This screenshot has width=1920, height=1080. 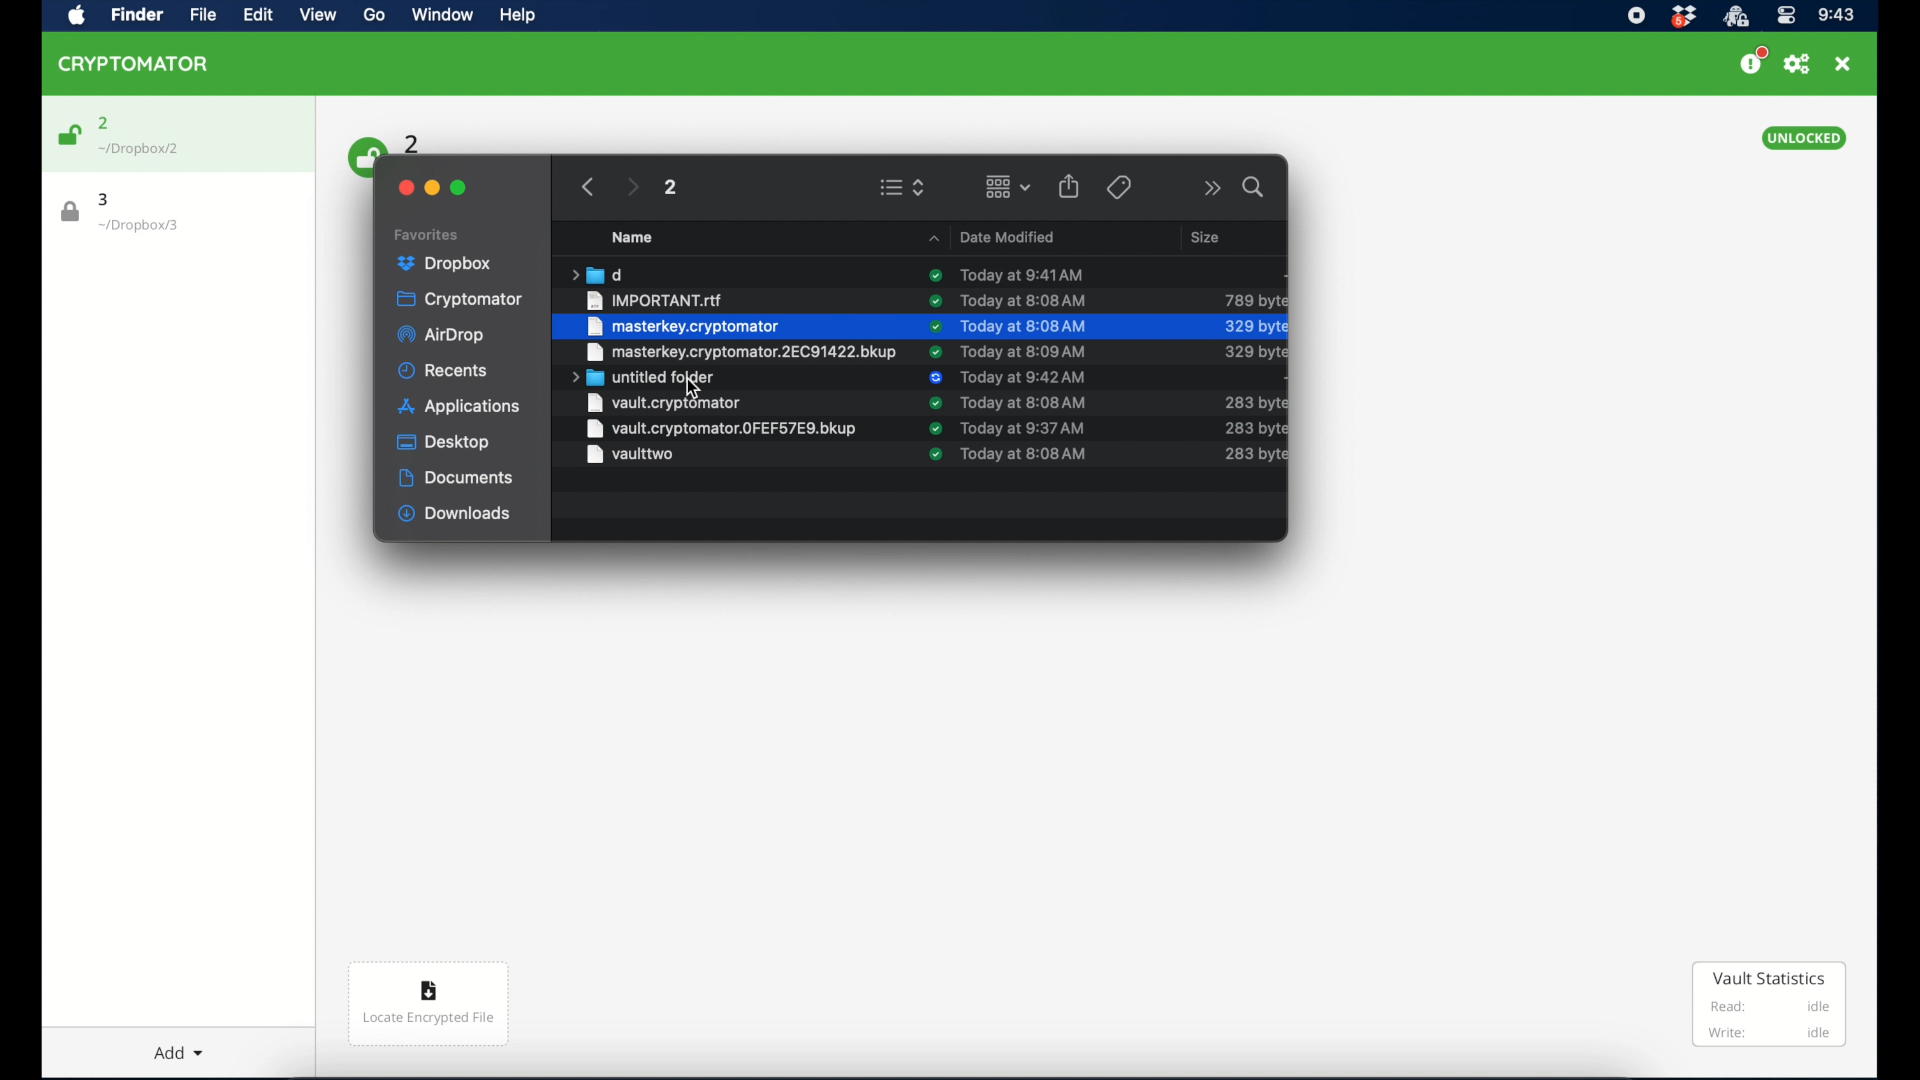 What do you see at coordinates (935, 275) in the screenshot?
I see `sync` at bounding box center [935, 275].